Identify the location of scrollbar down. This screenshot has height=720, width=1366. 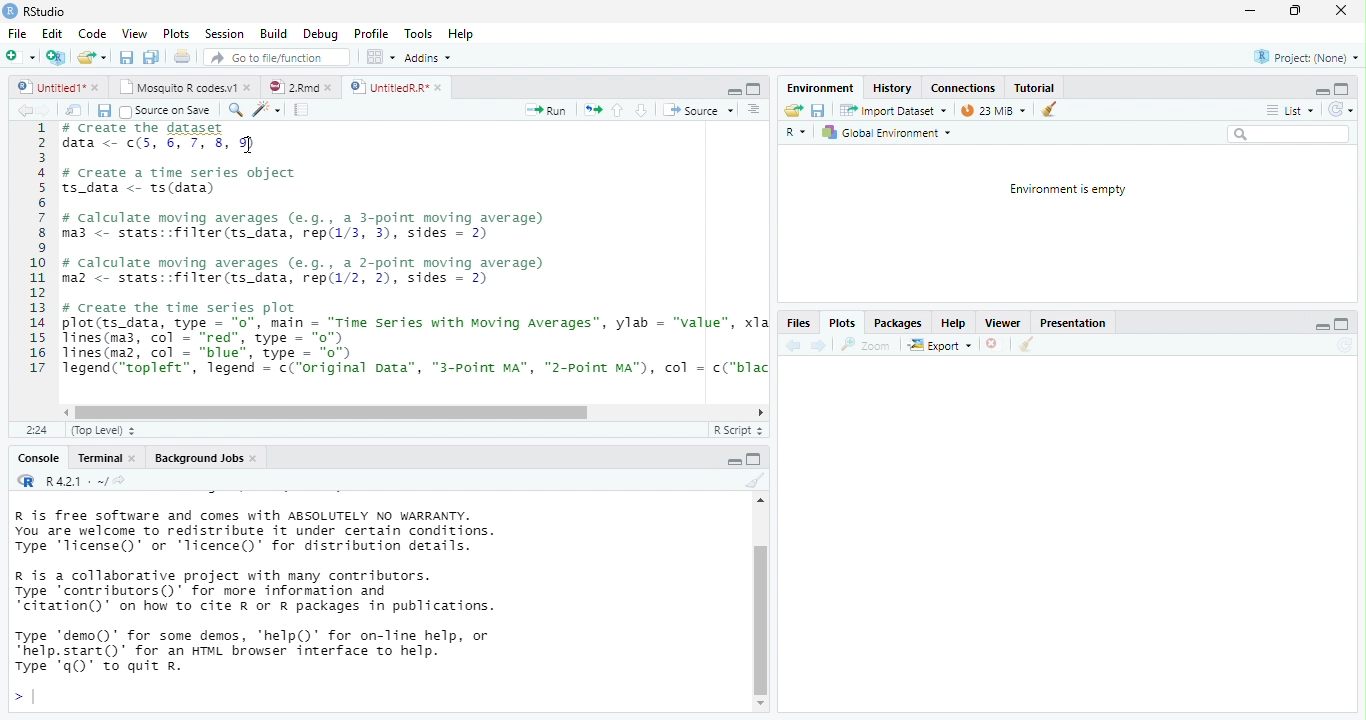
(761, 704).